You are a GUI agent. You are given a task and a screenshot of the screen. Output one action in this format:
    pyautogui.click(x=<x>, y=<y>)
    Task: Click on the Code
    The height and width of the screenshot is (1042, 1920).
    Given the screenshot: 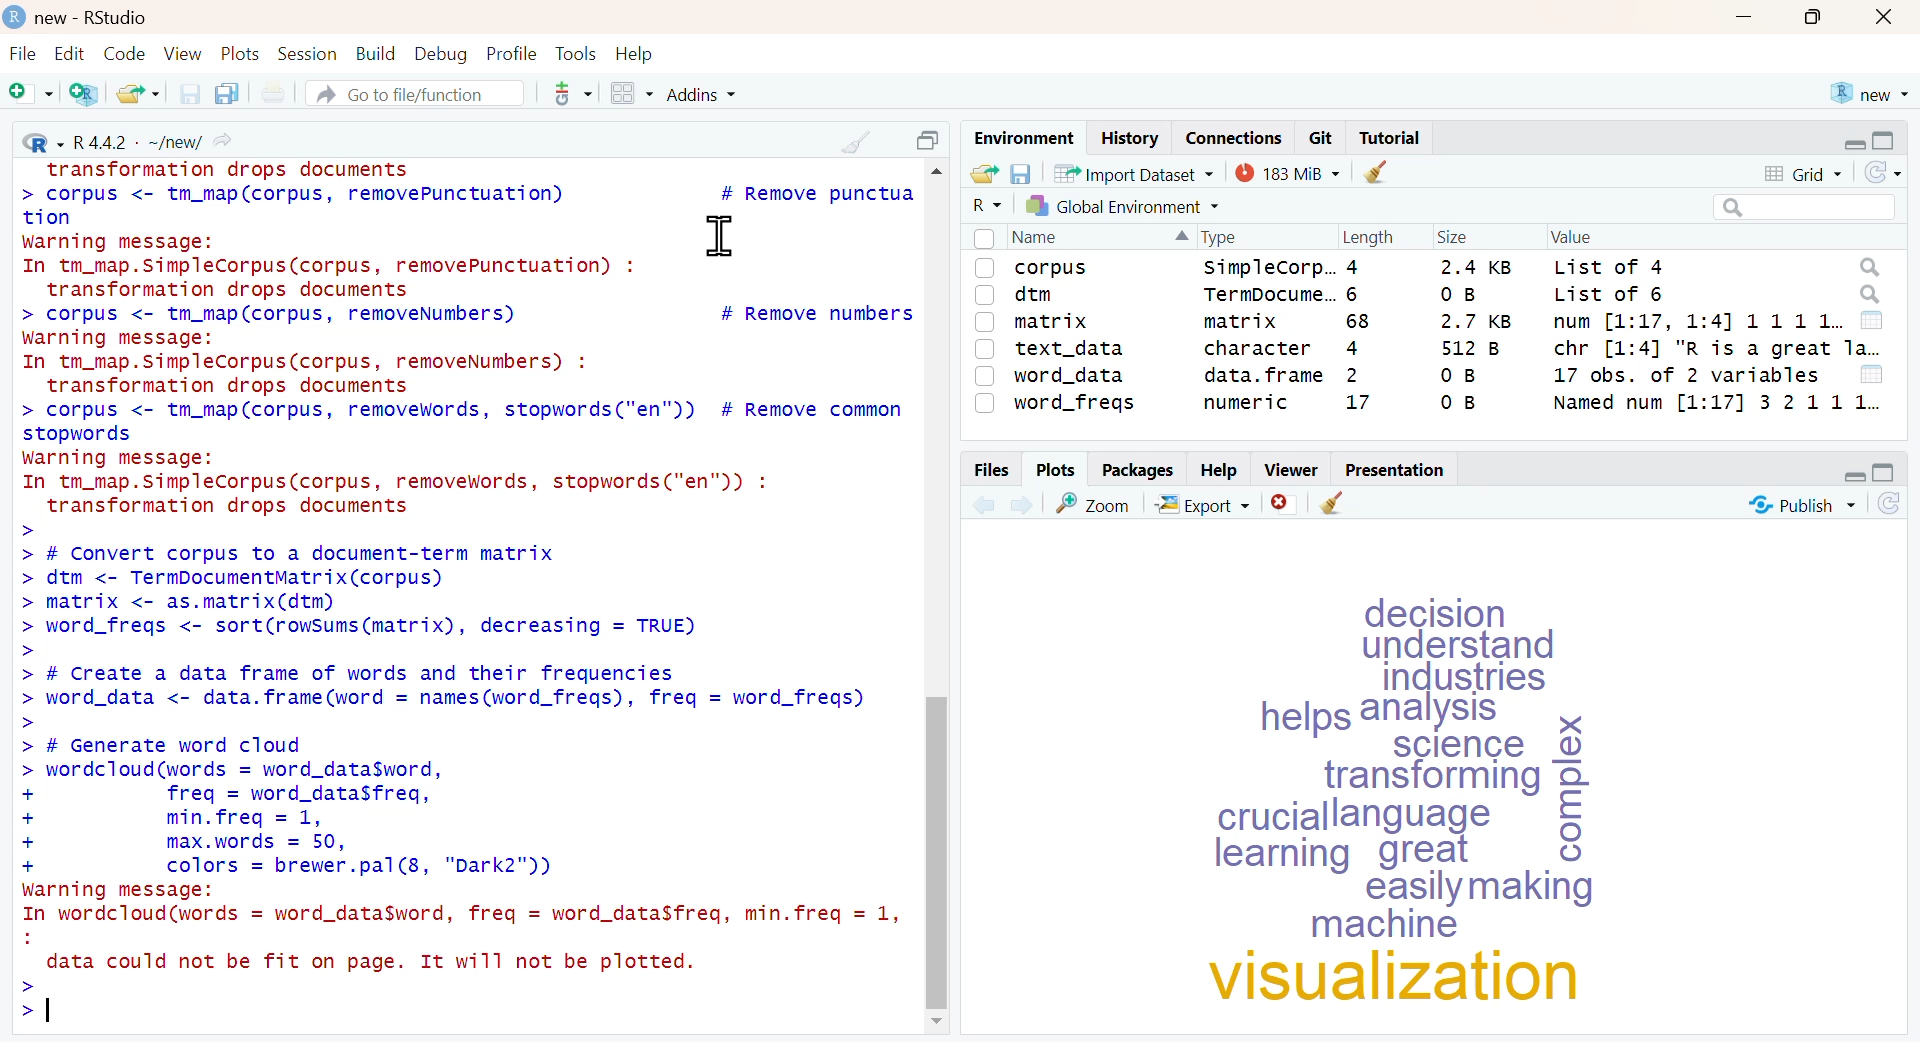 What is the action you would take?
    pyautogui.click(x=125, y=53)
    